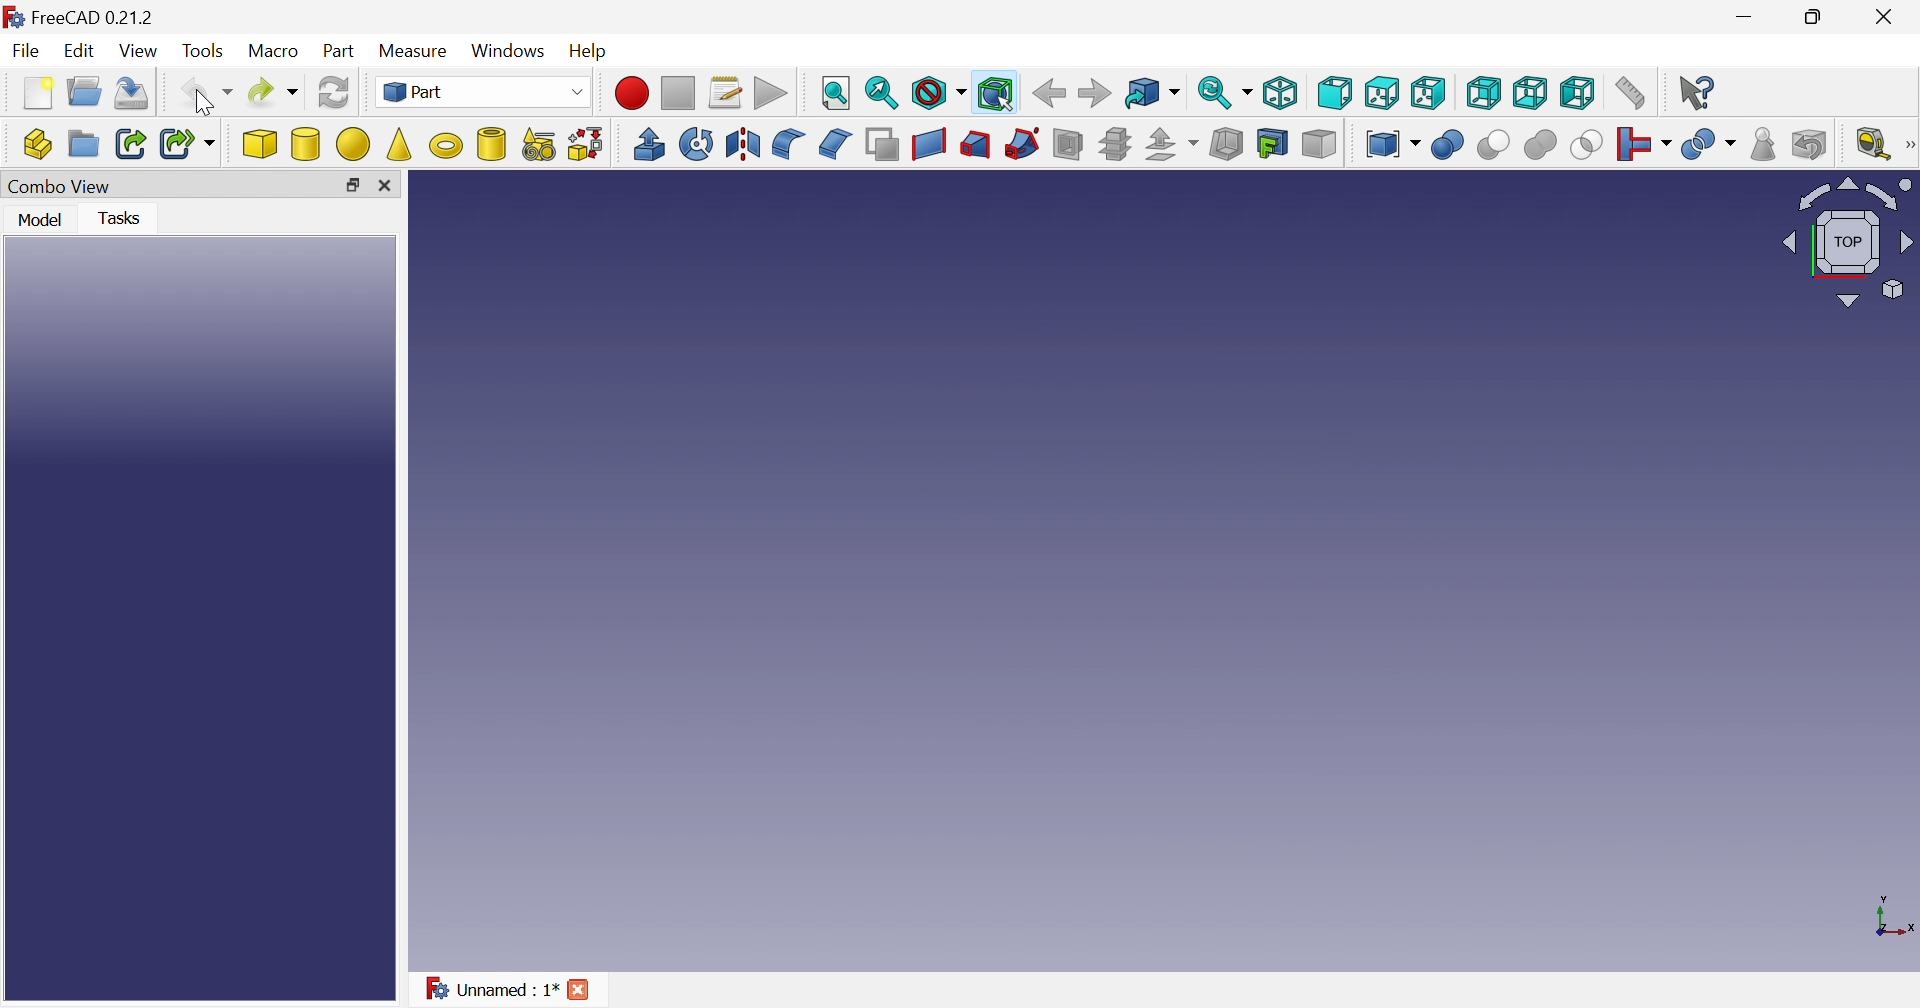 The image size is (1920, 1008). Describe the element at coordinates (26, 50) in the screenshot. I see `File` at that location.